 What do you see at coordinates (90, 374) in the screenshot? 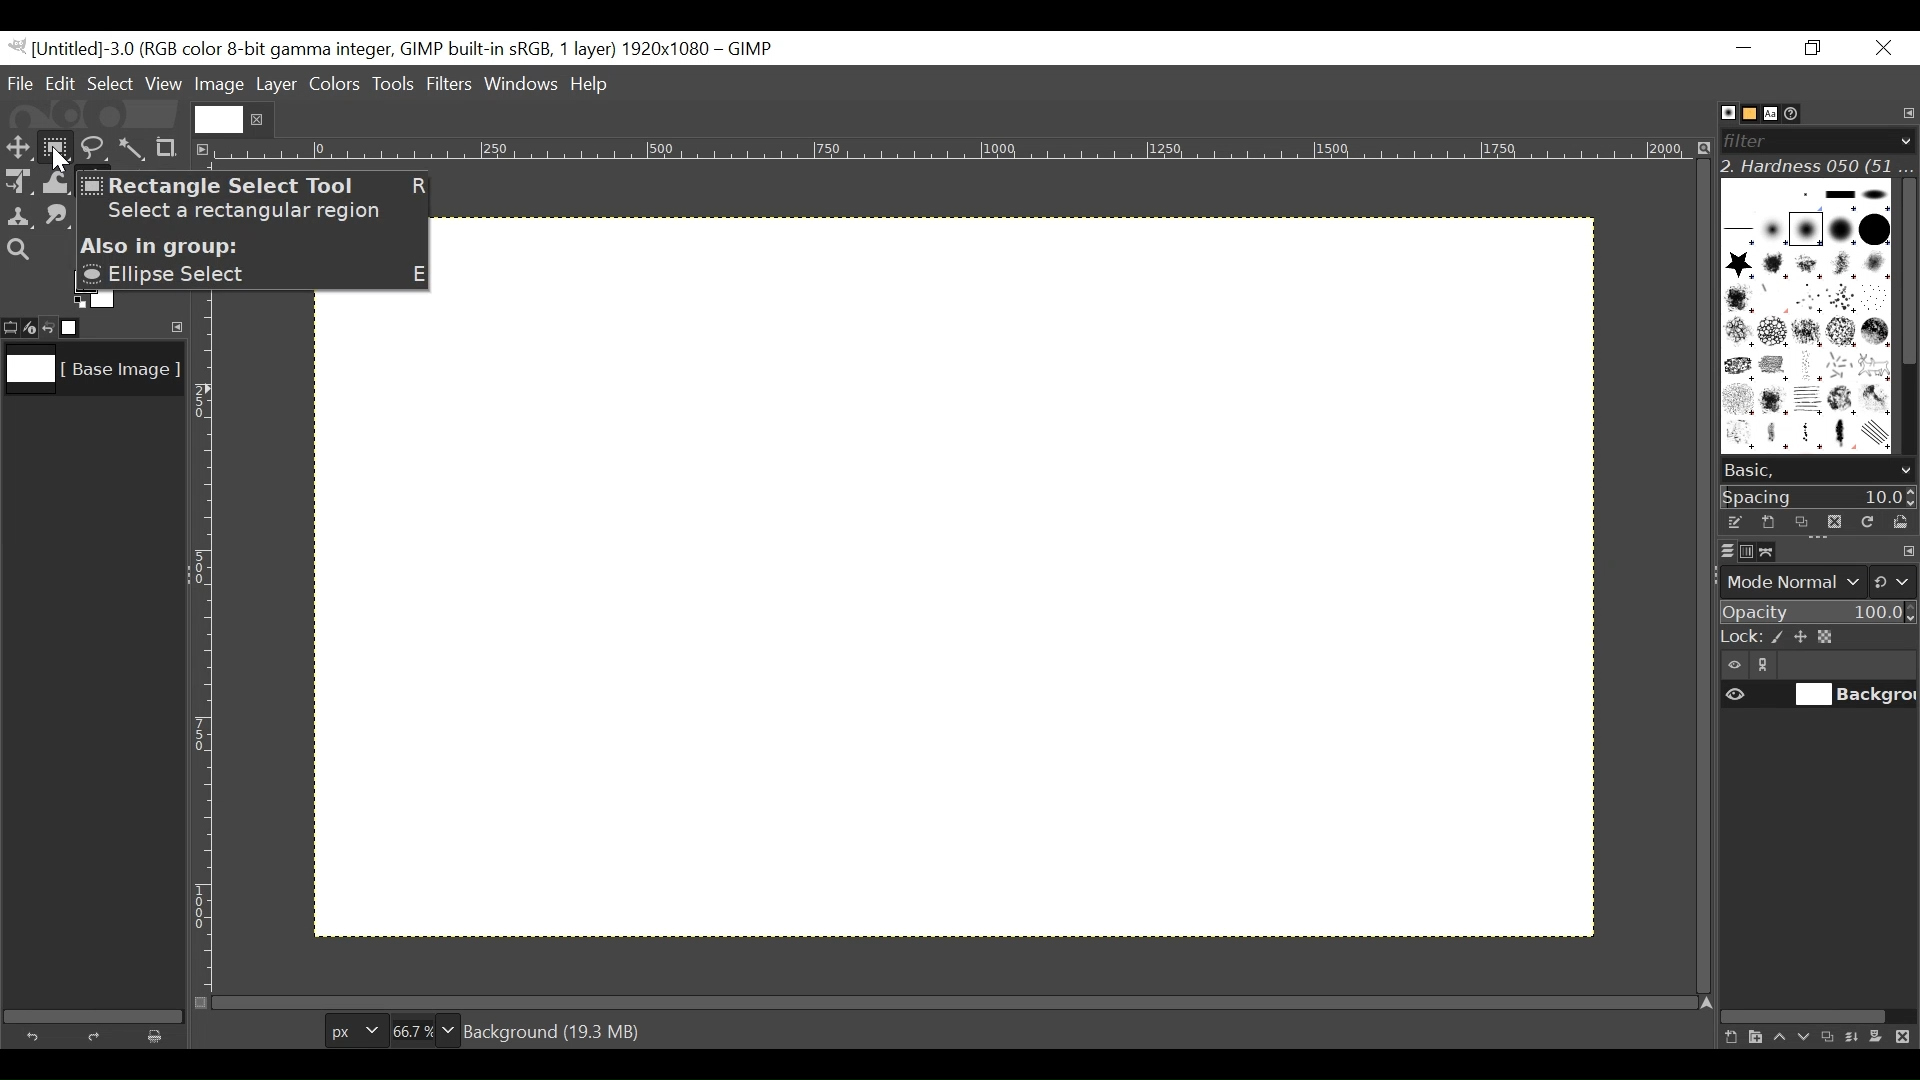
I see `Image` at bounding box center [90, 374].